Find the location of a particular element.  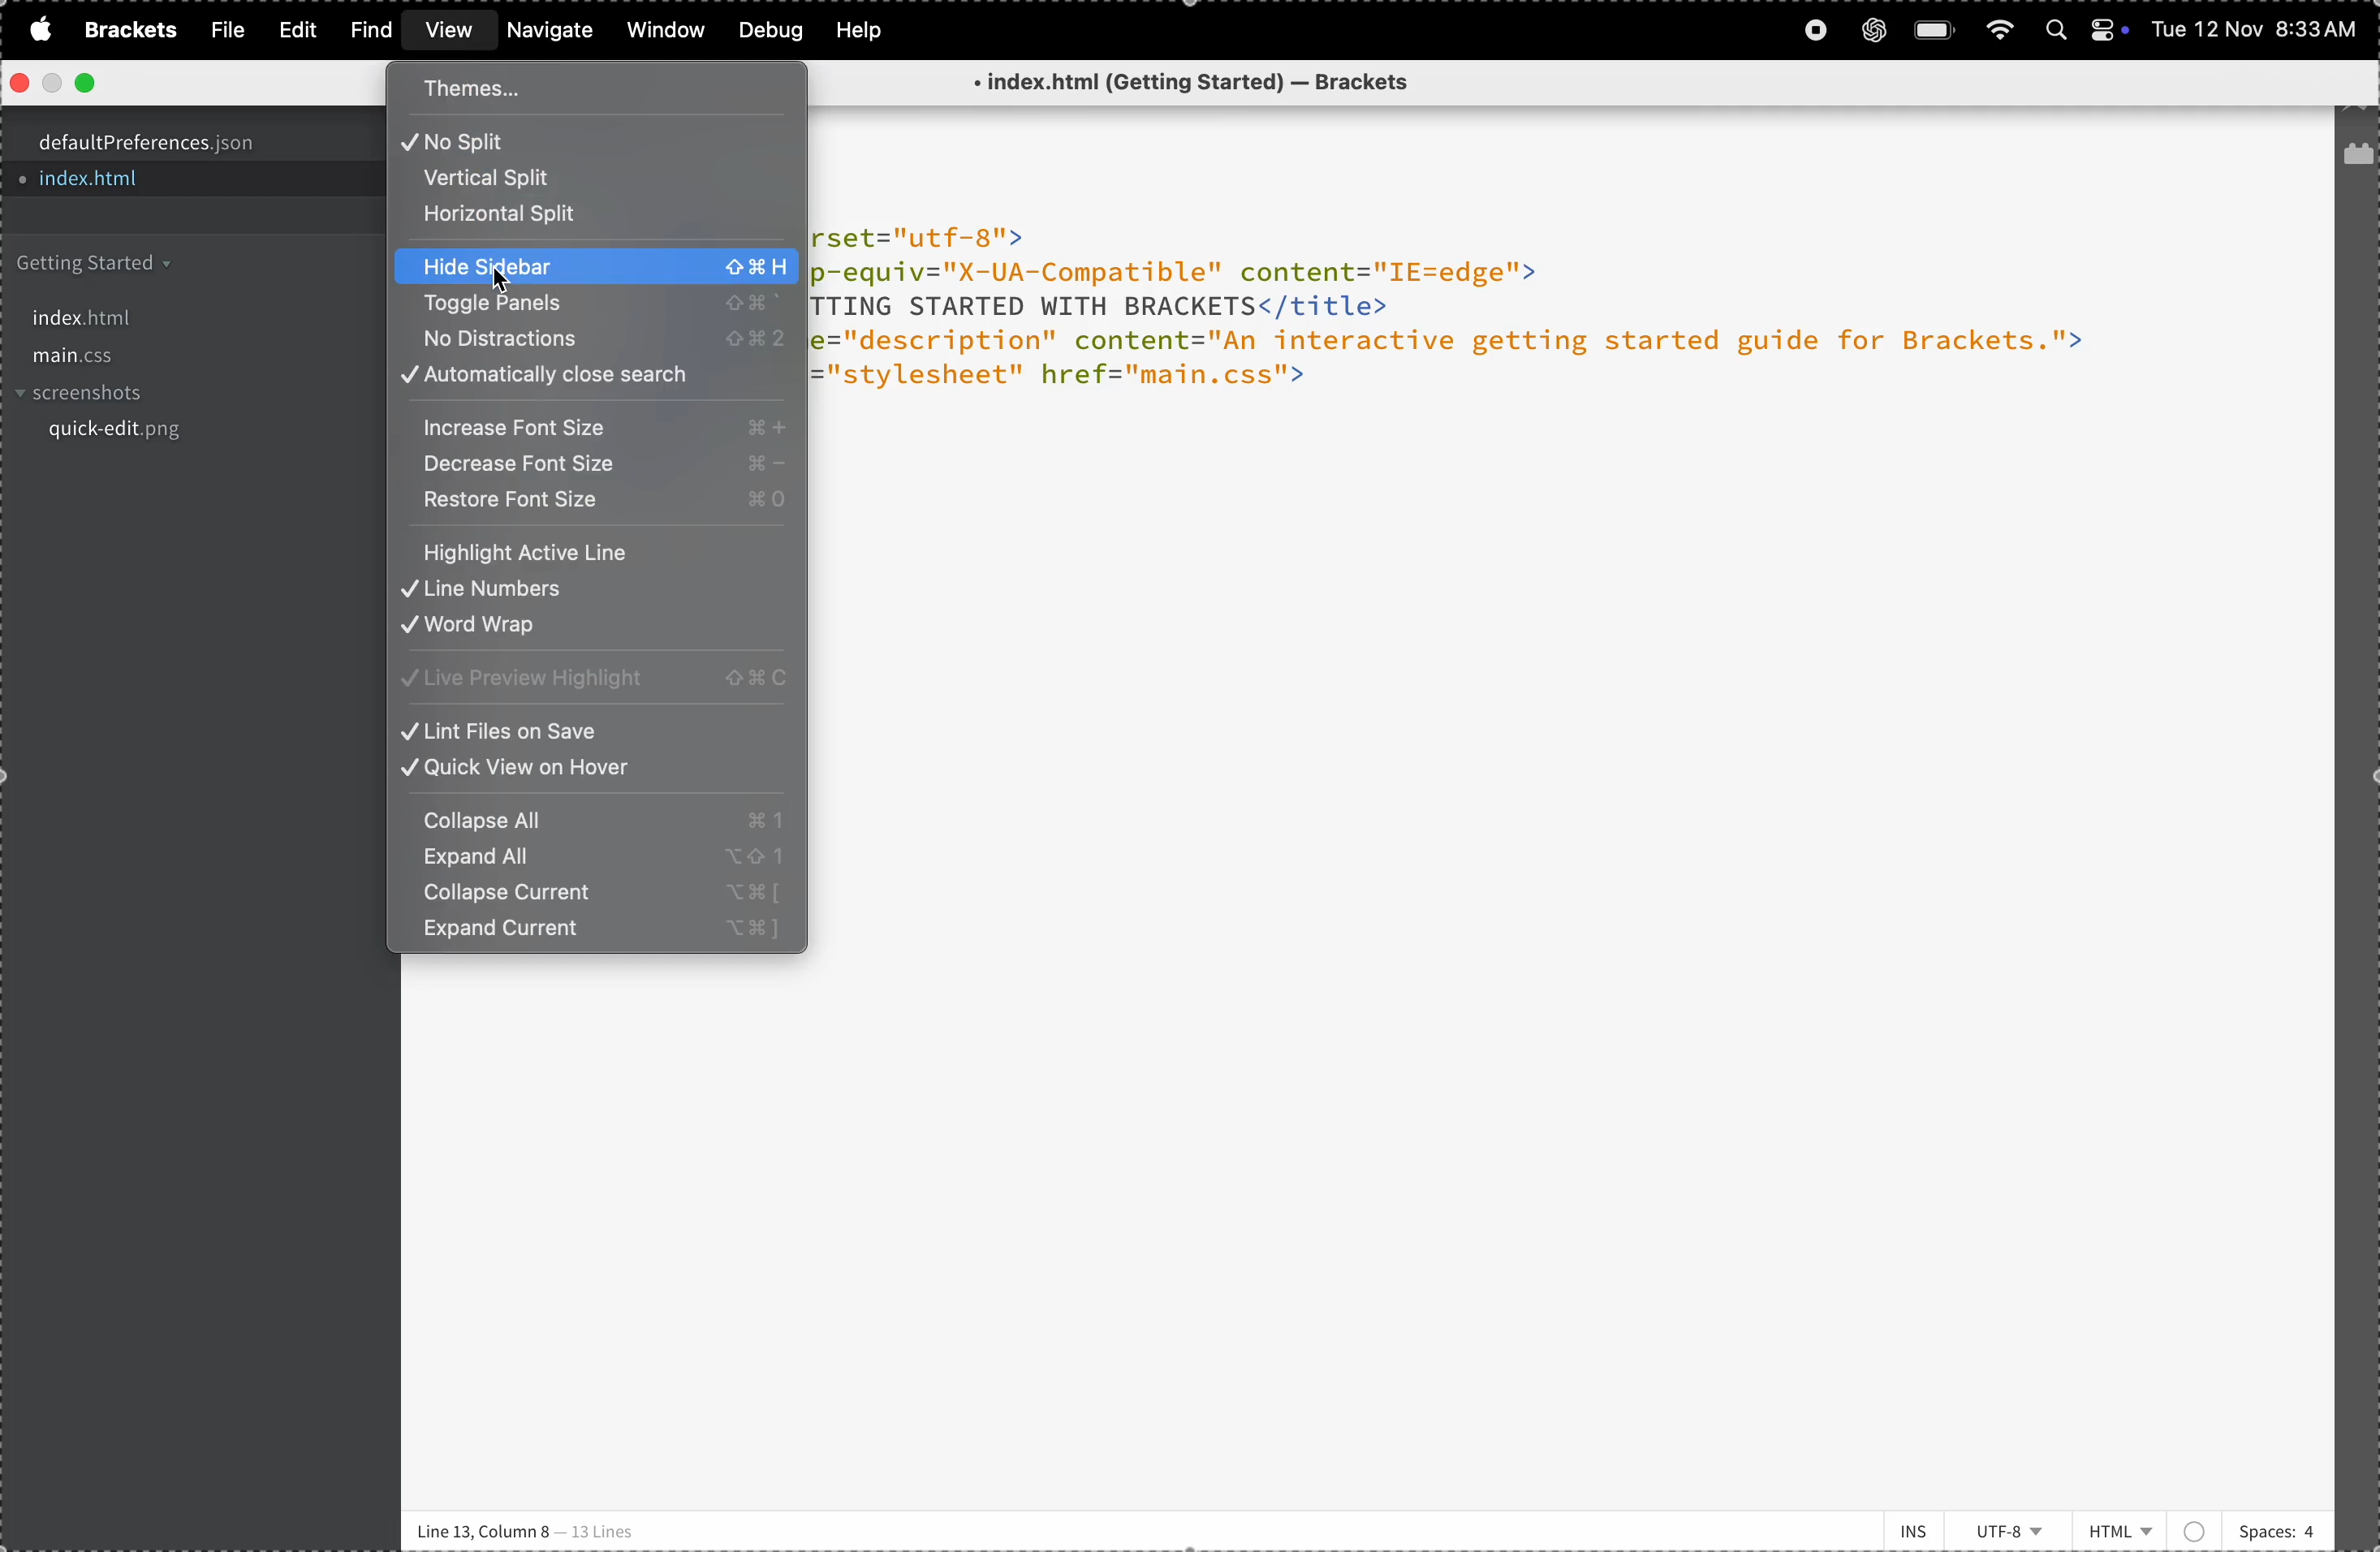

edit is located at coordinates (291, 29).